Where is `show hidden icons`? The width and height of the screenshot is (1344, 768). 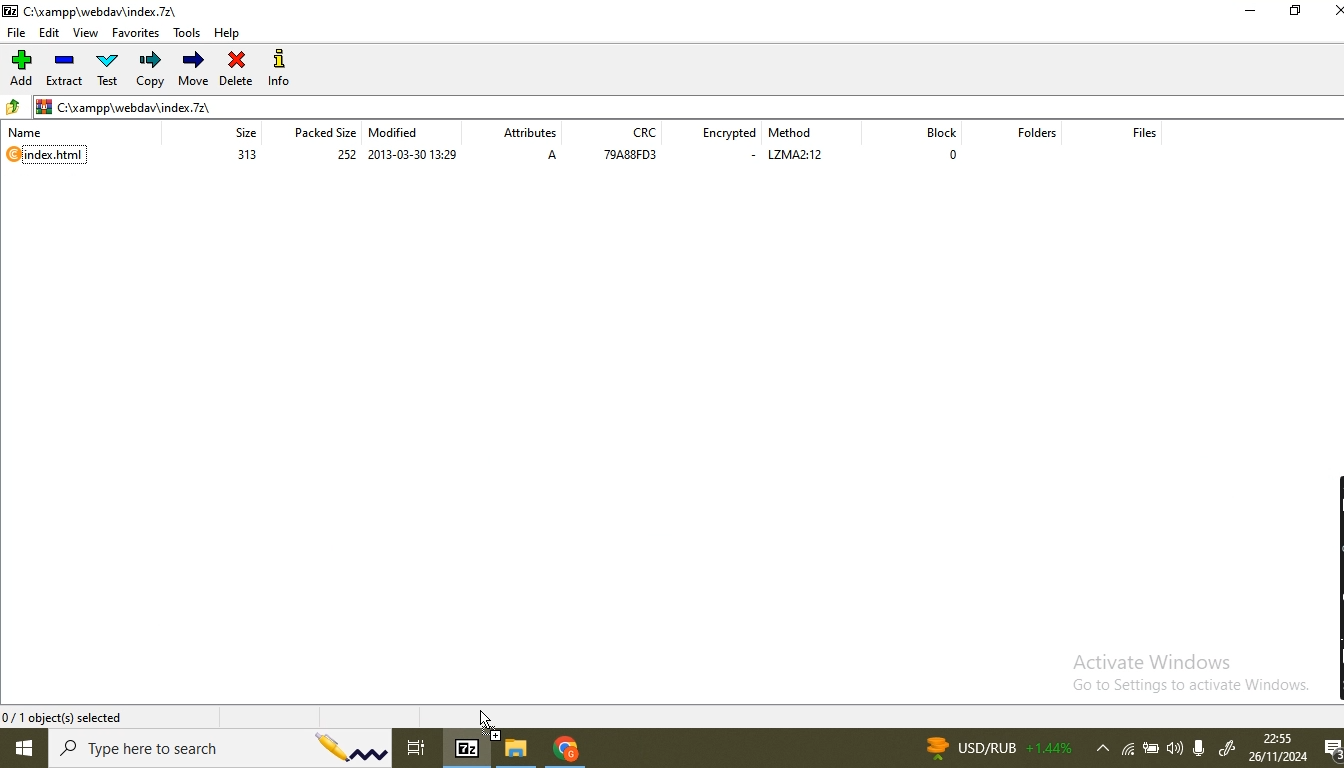 show hidden icons is located at coordinates (1099, 750).